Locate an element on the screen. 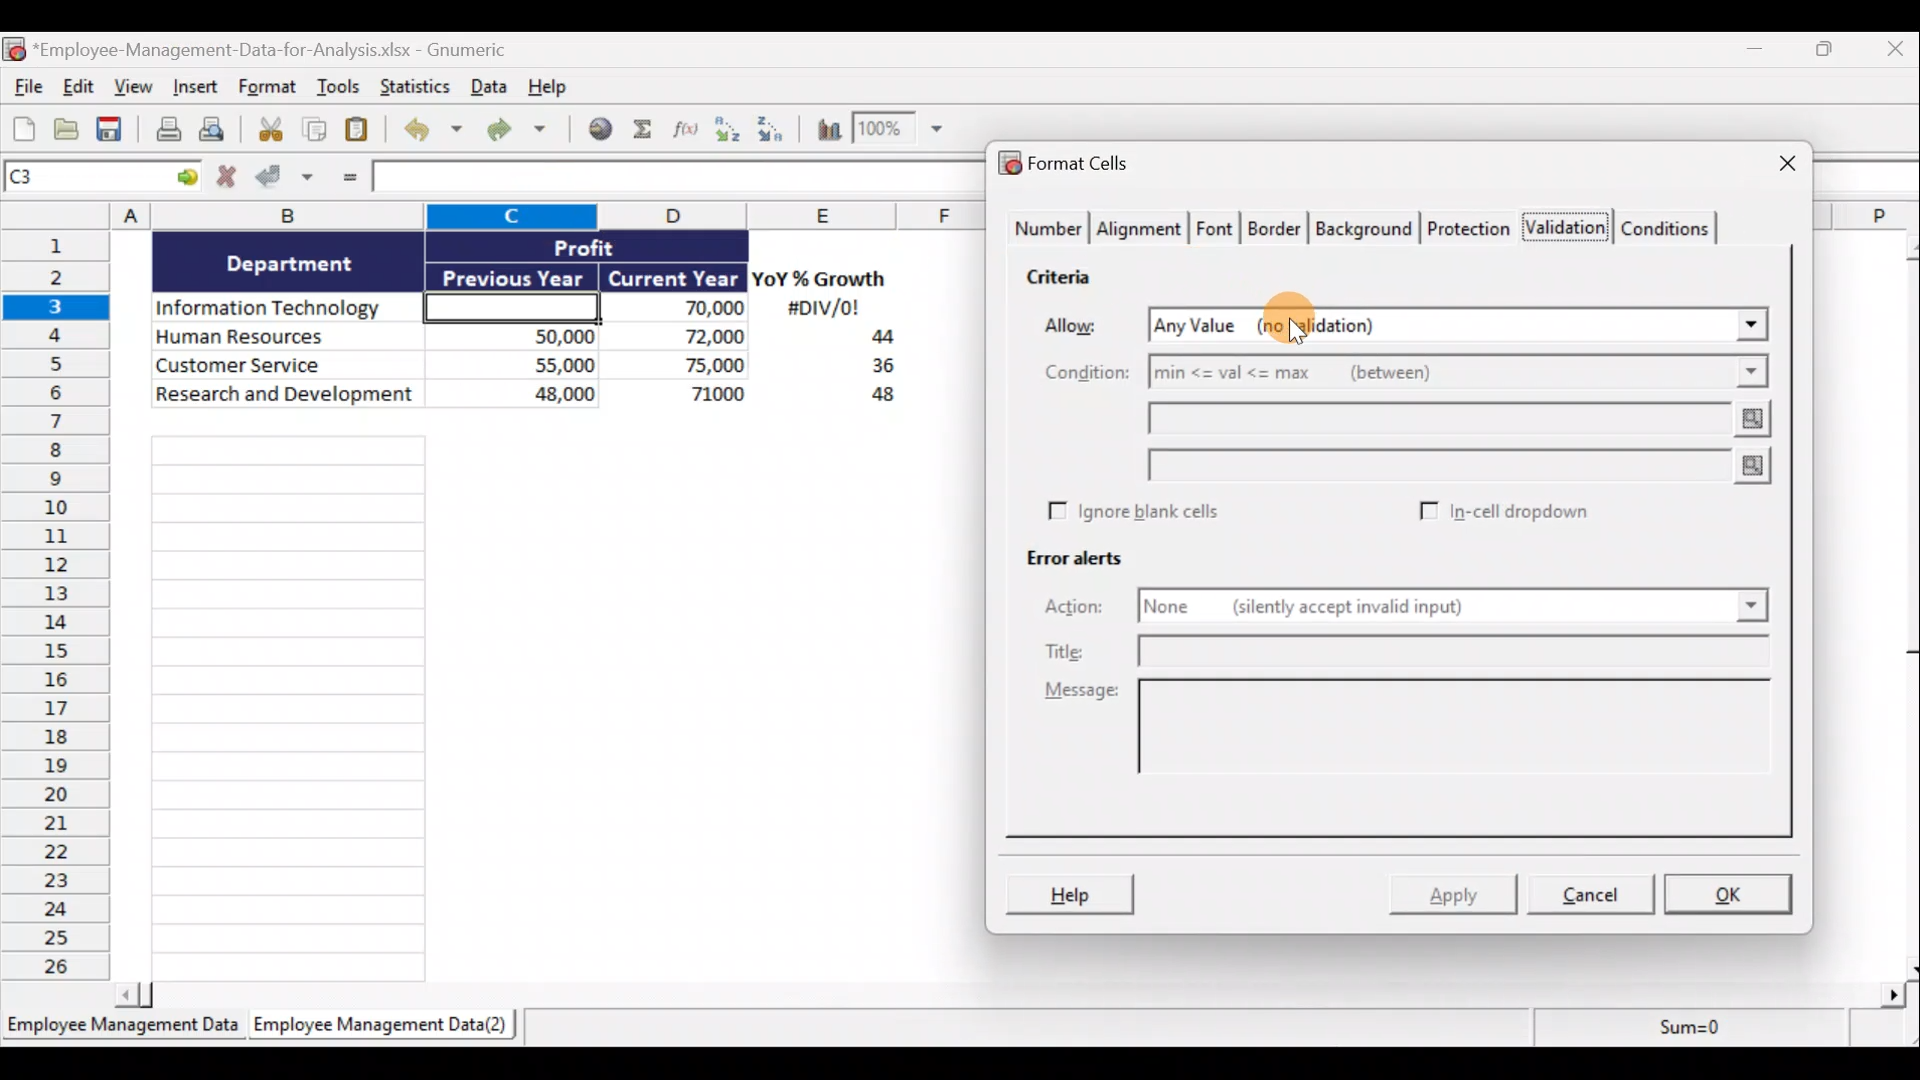 This screenshot has height=1080, width=1920. Insert hyperlink is located at coordinates (602, 129).